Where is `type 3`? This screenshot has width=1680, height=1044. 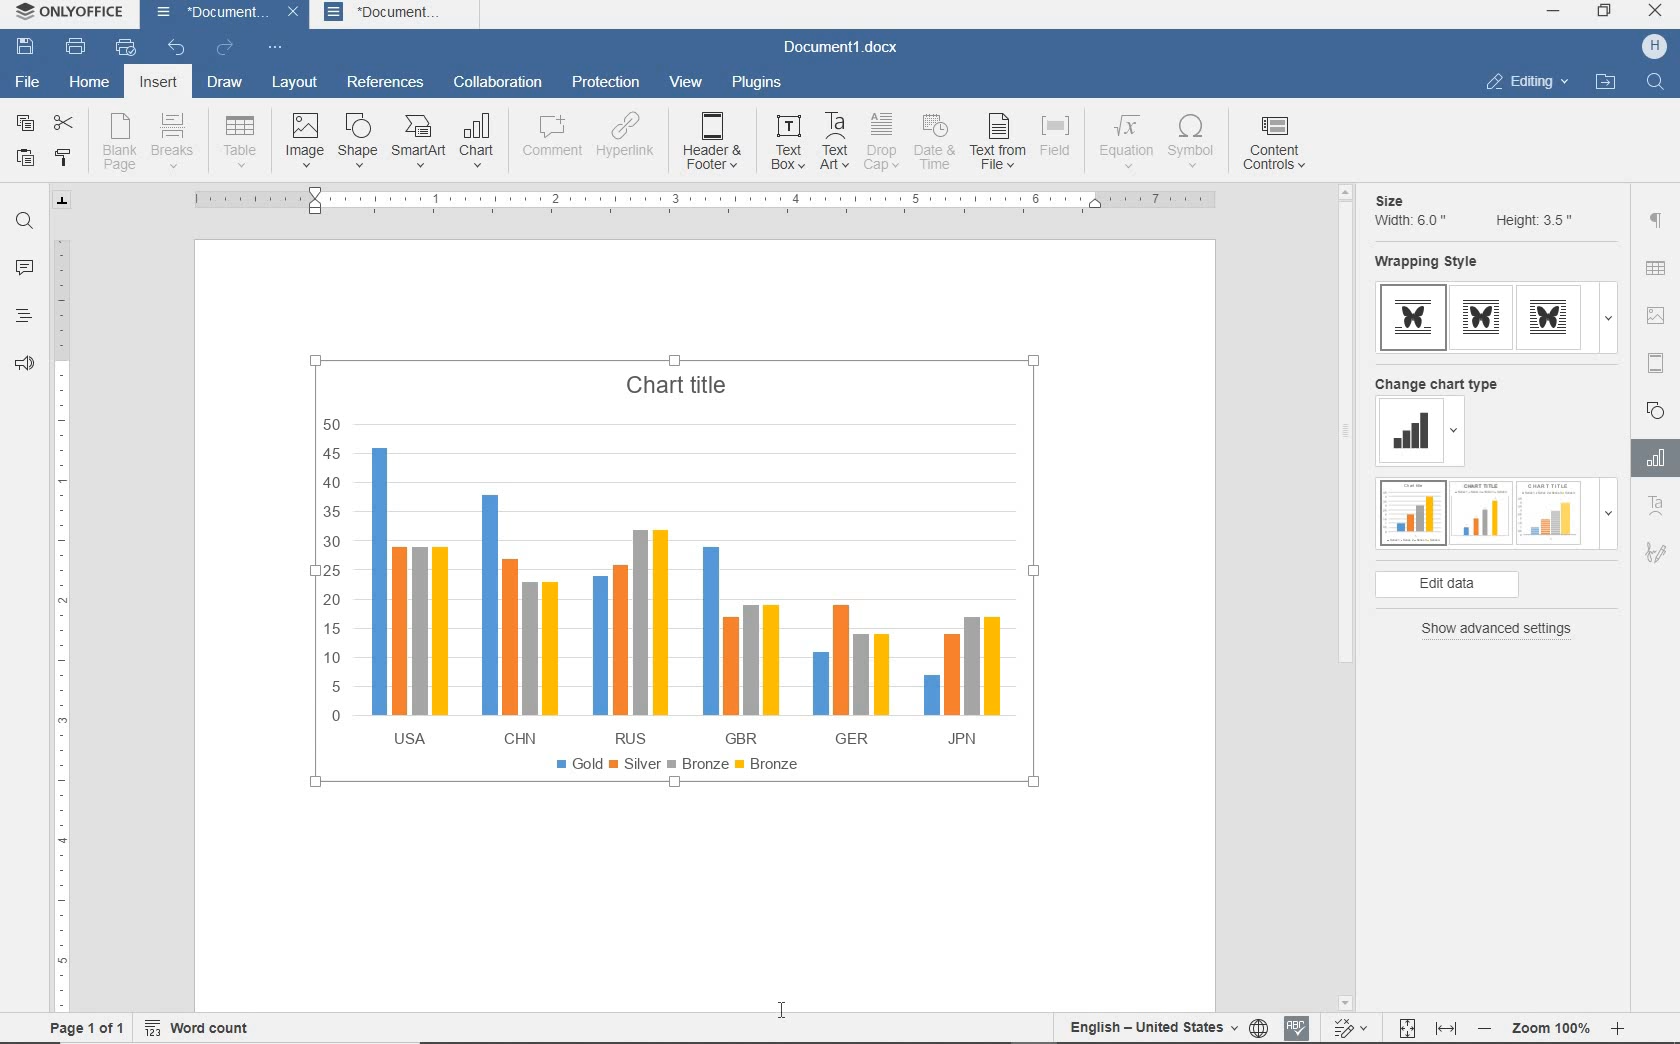
type 3 is located at coordinates (1550, 511).